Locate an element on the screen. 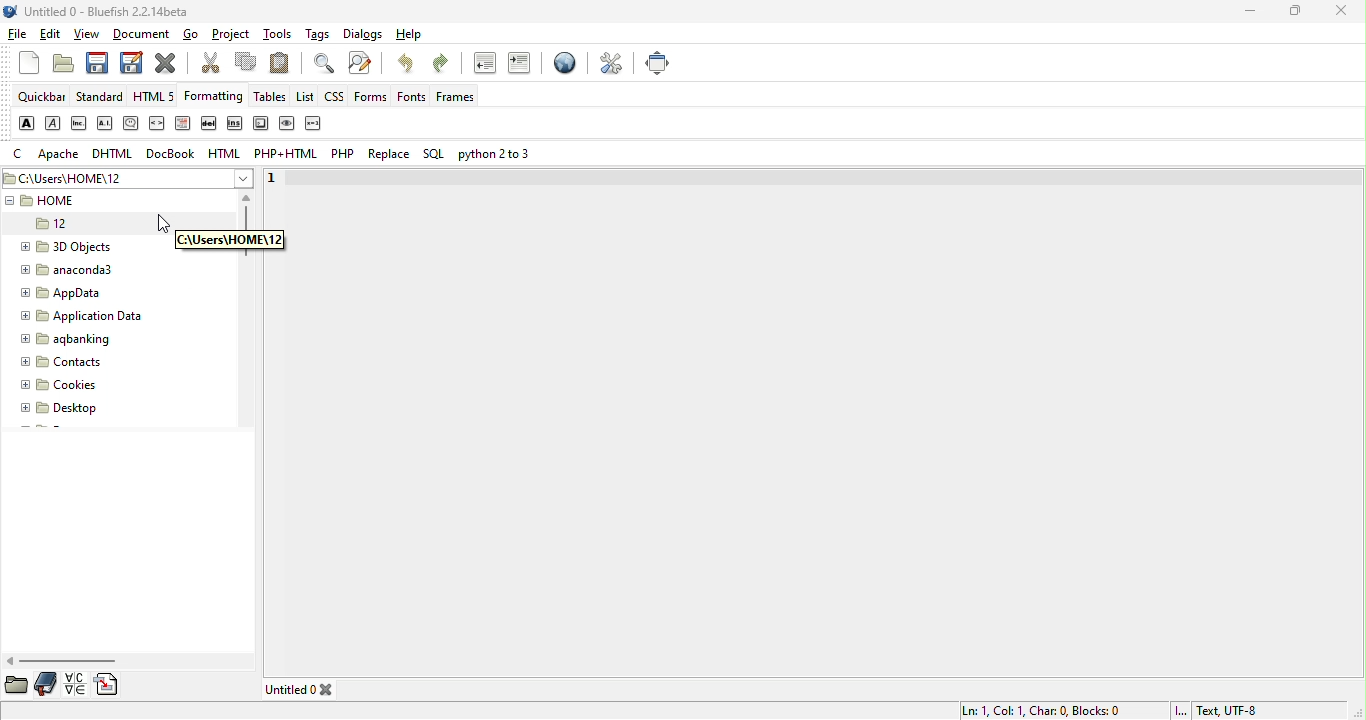 The height and width of the screenshot is (720, 1366). paste is located at coordinates (284, 63).